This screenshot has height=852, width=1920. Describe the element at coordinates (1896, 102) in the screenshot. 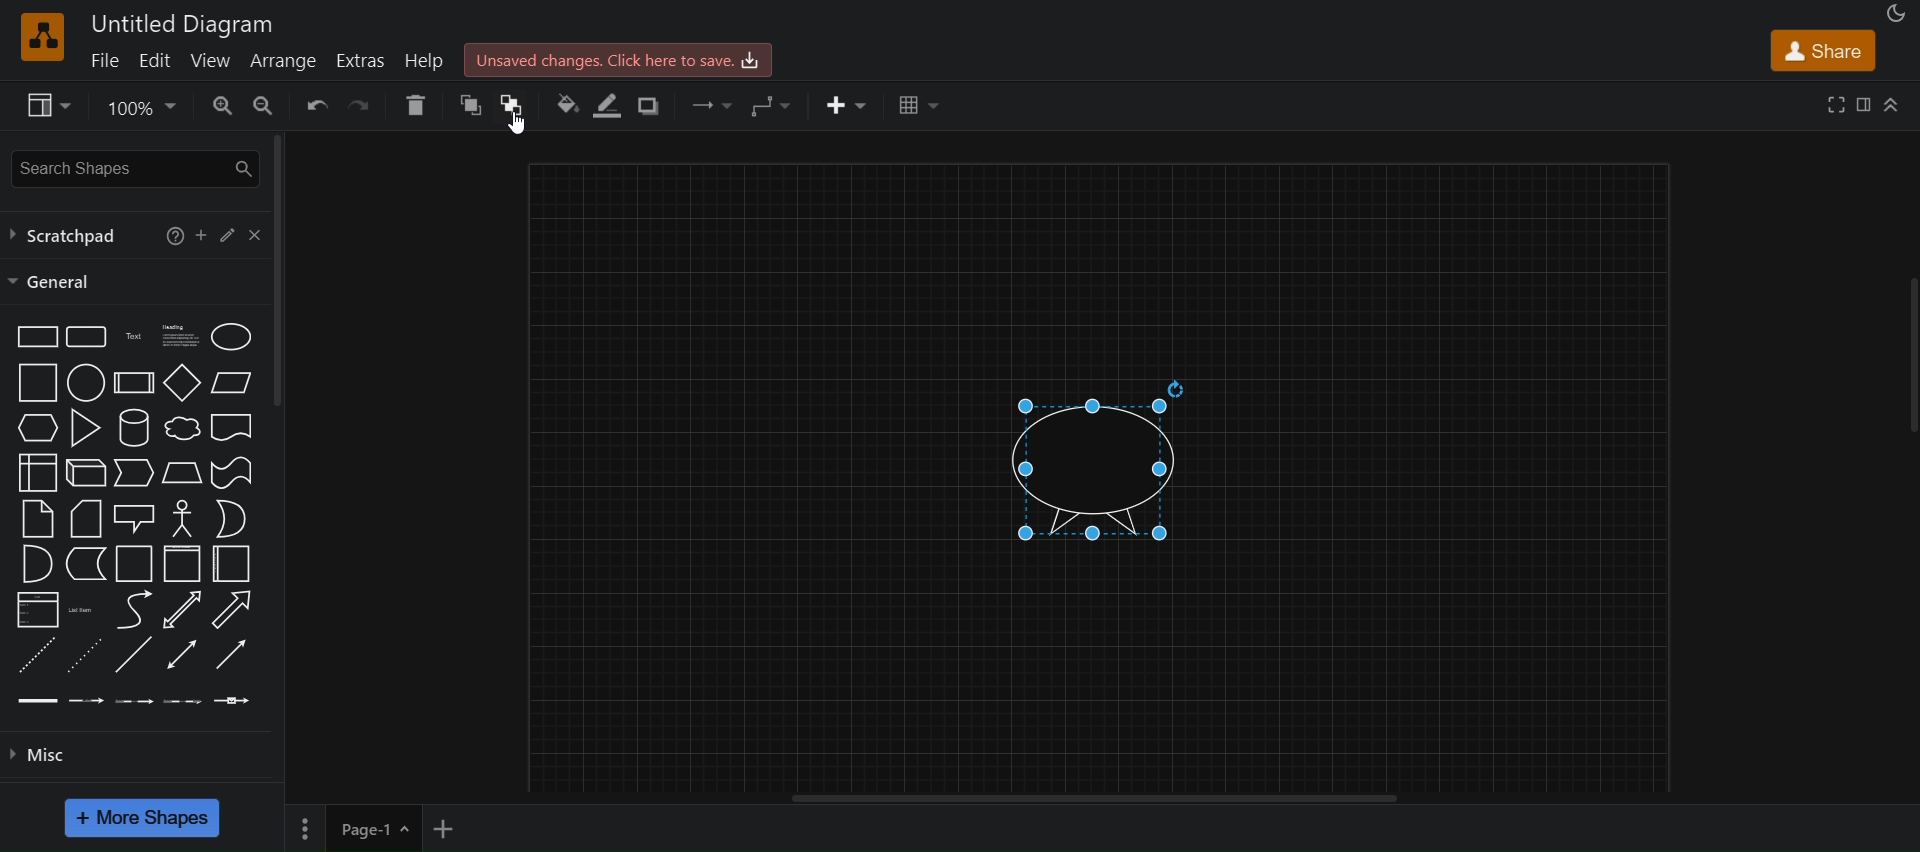

I see `collapse/expand` at that location.